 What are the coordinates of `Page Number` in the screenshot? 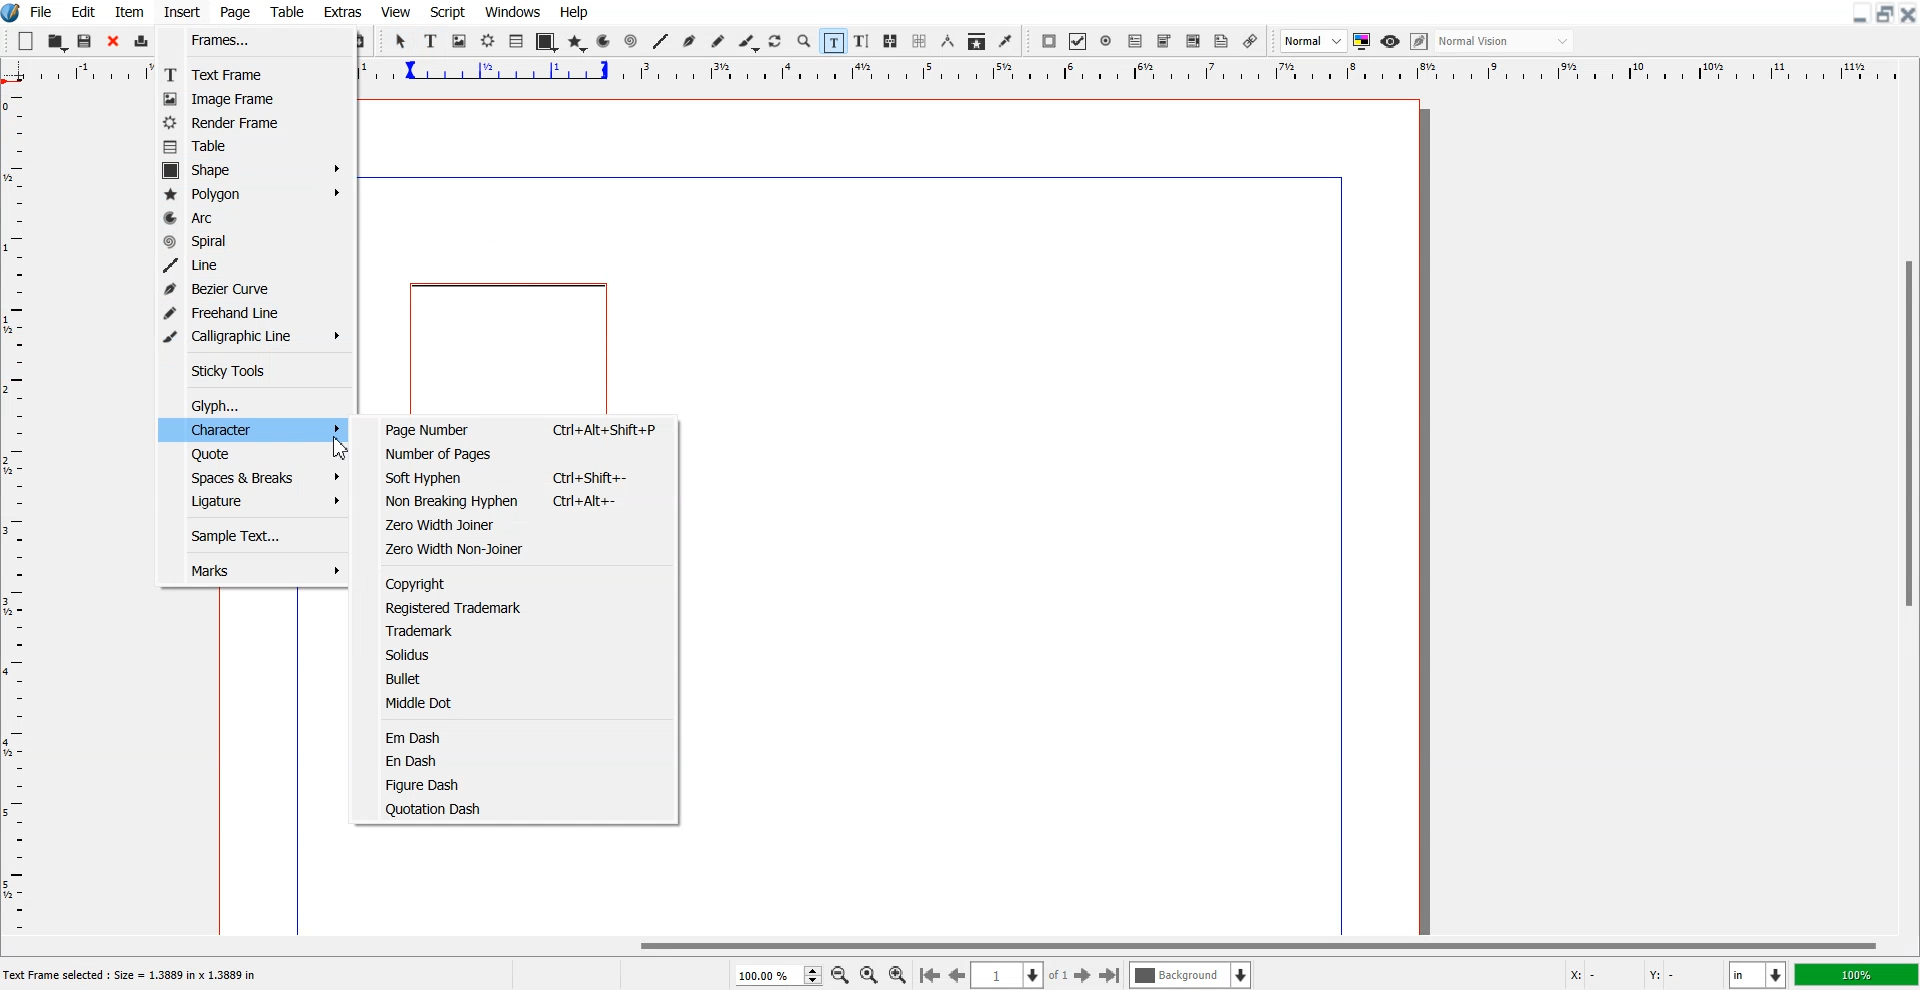 It's located at (523, 428).